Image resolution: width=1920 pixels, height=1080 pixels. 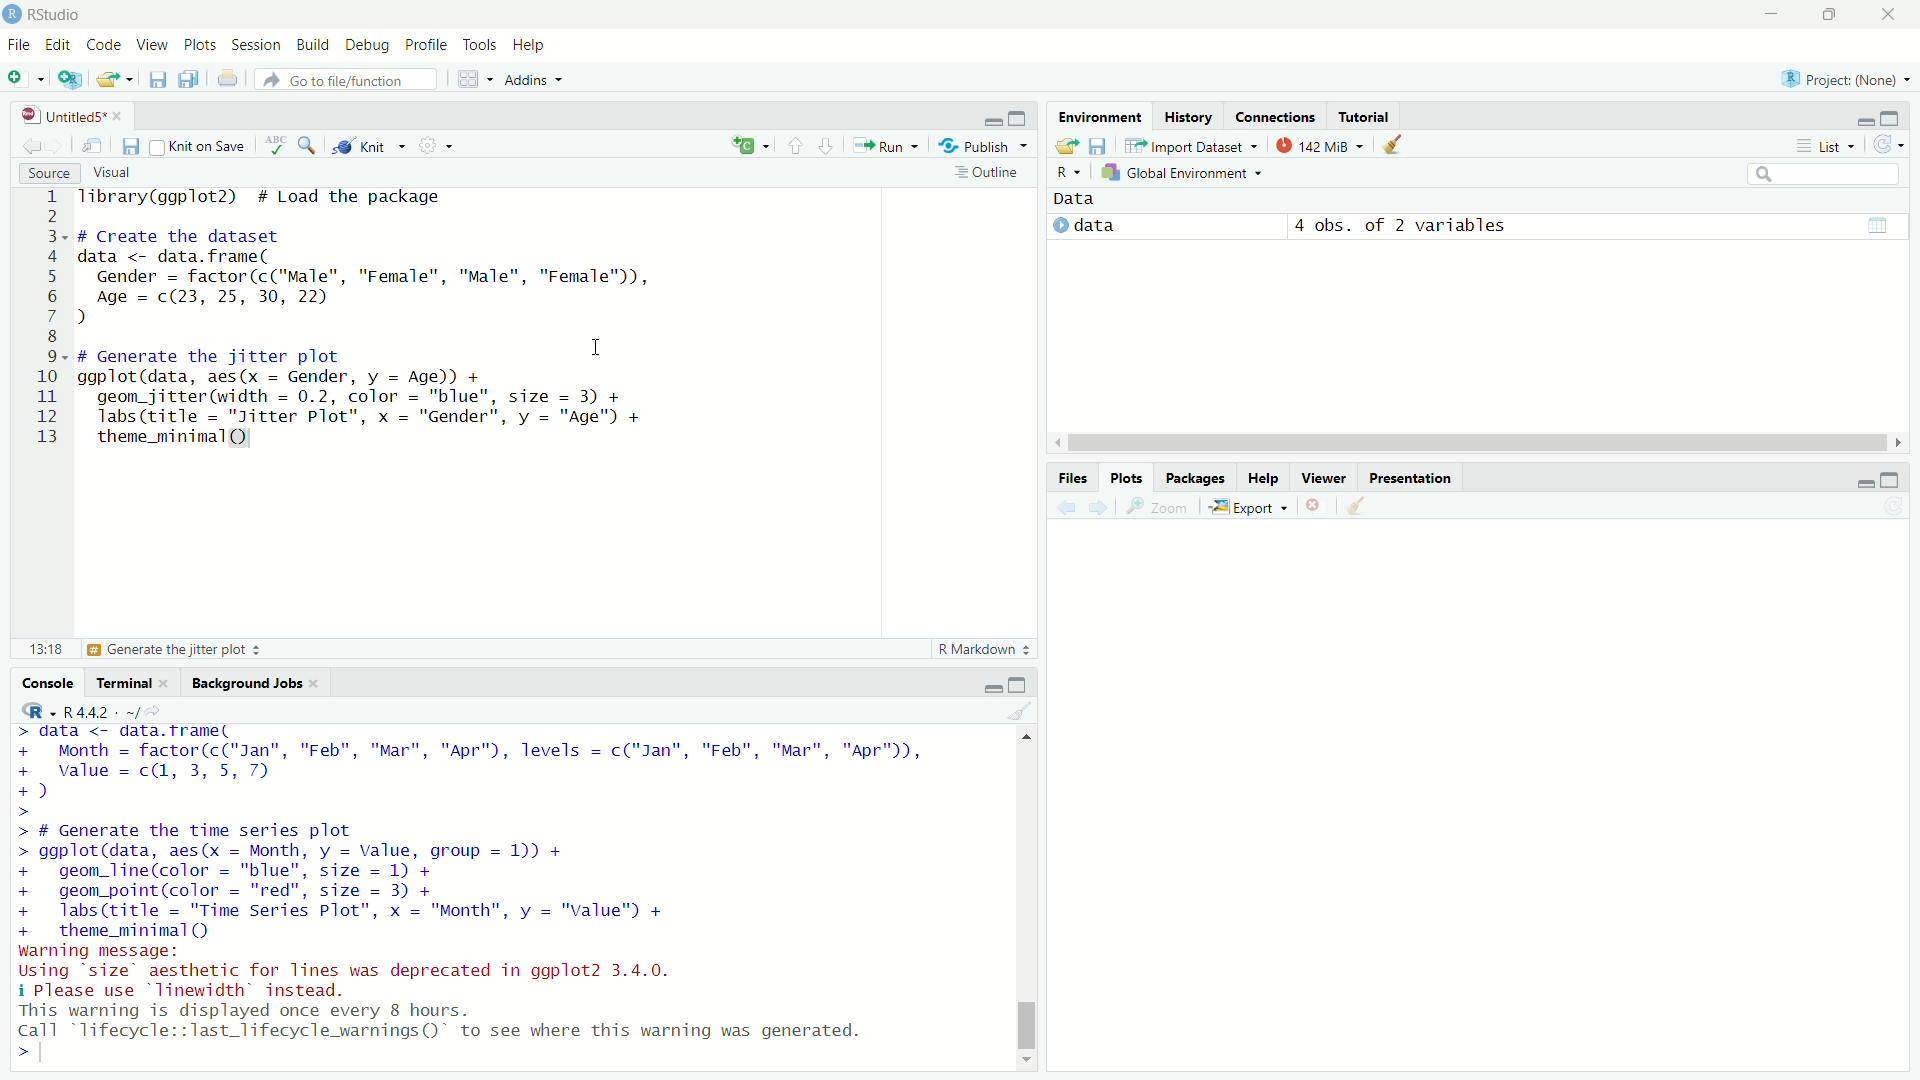 What do you see at coordinates (1064, 507) in the screenshot?
I see `previous plot` at bounding box center [1064, 507].